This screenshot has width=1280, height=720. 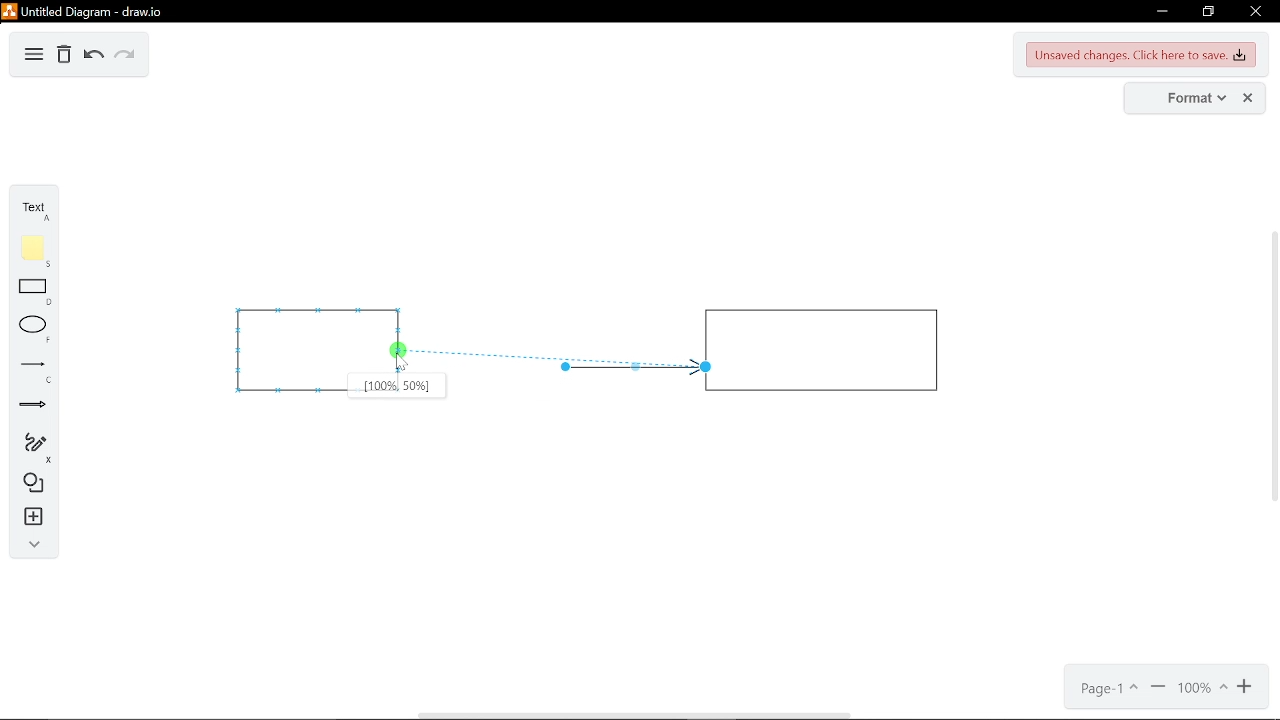 I want to click on vertical scrollbar, so click(x=1272, y=367).